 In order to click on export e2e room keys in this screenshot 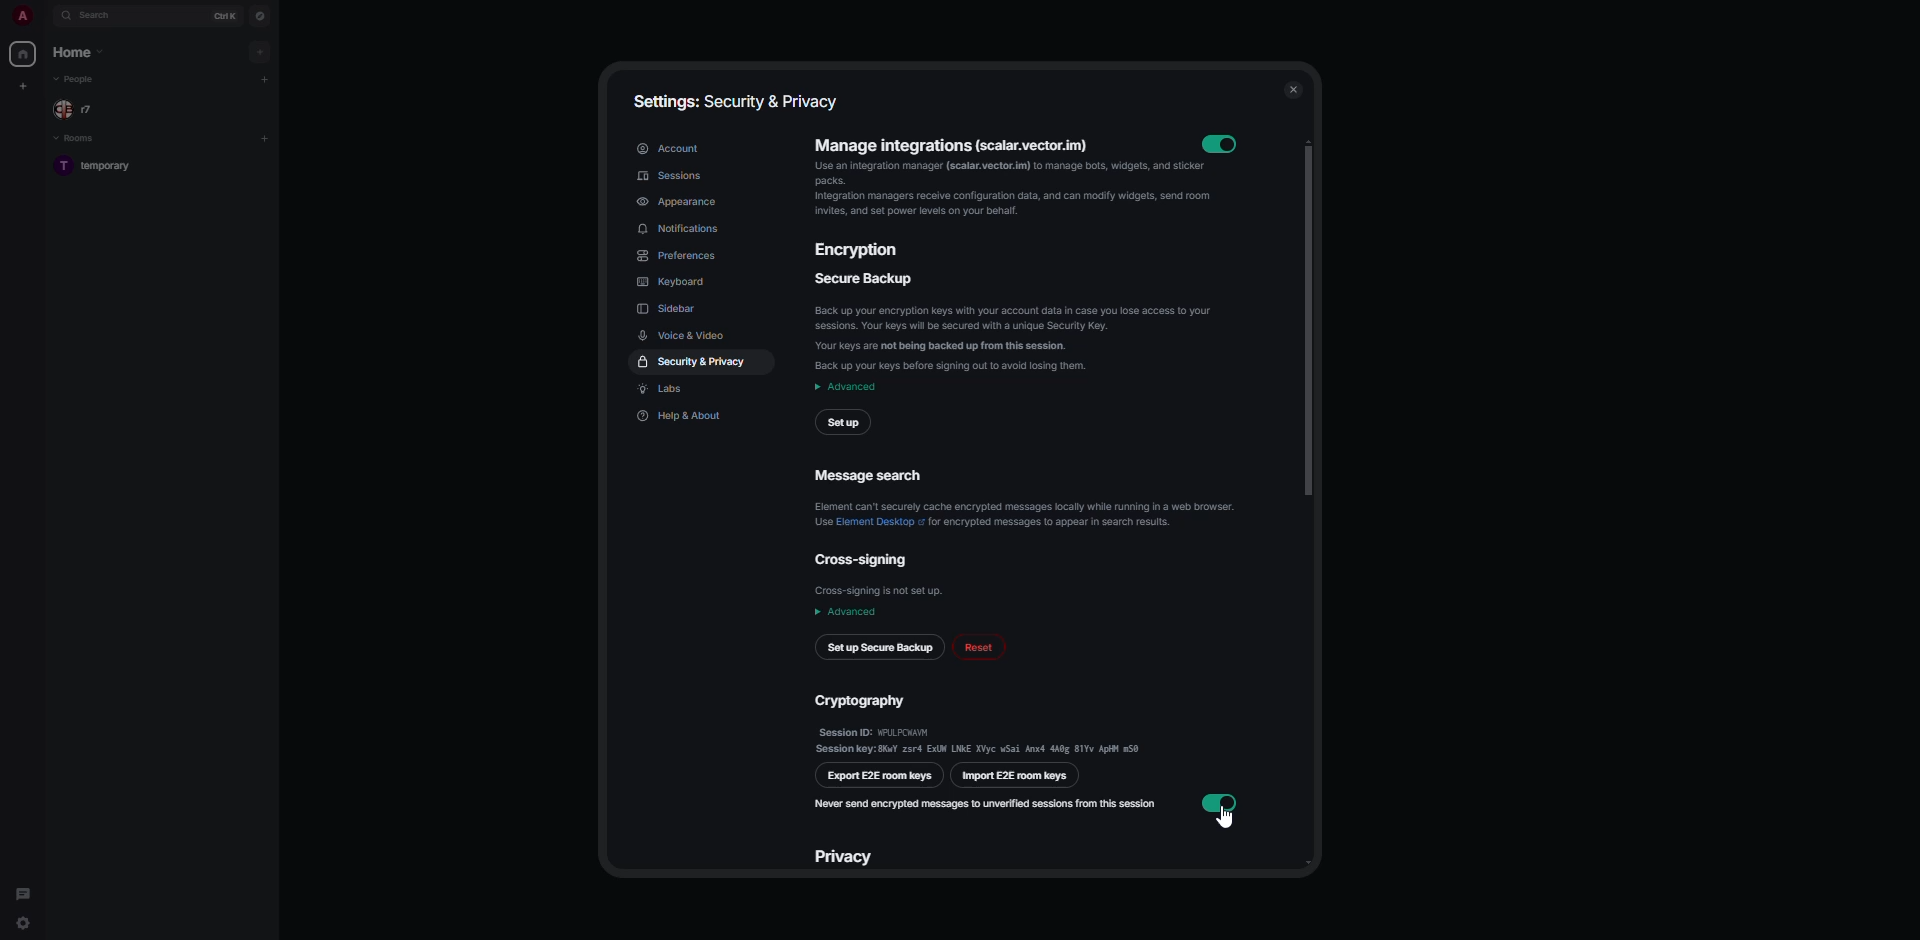, I will do `click(880, 775)`.